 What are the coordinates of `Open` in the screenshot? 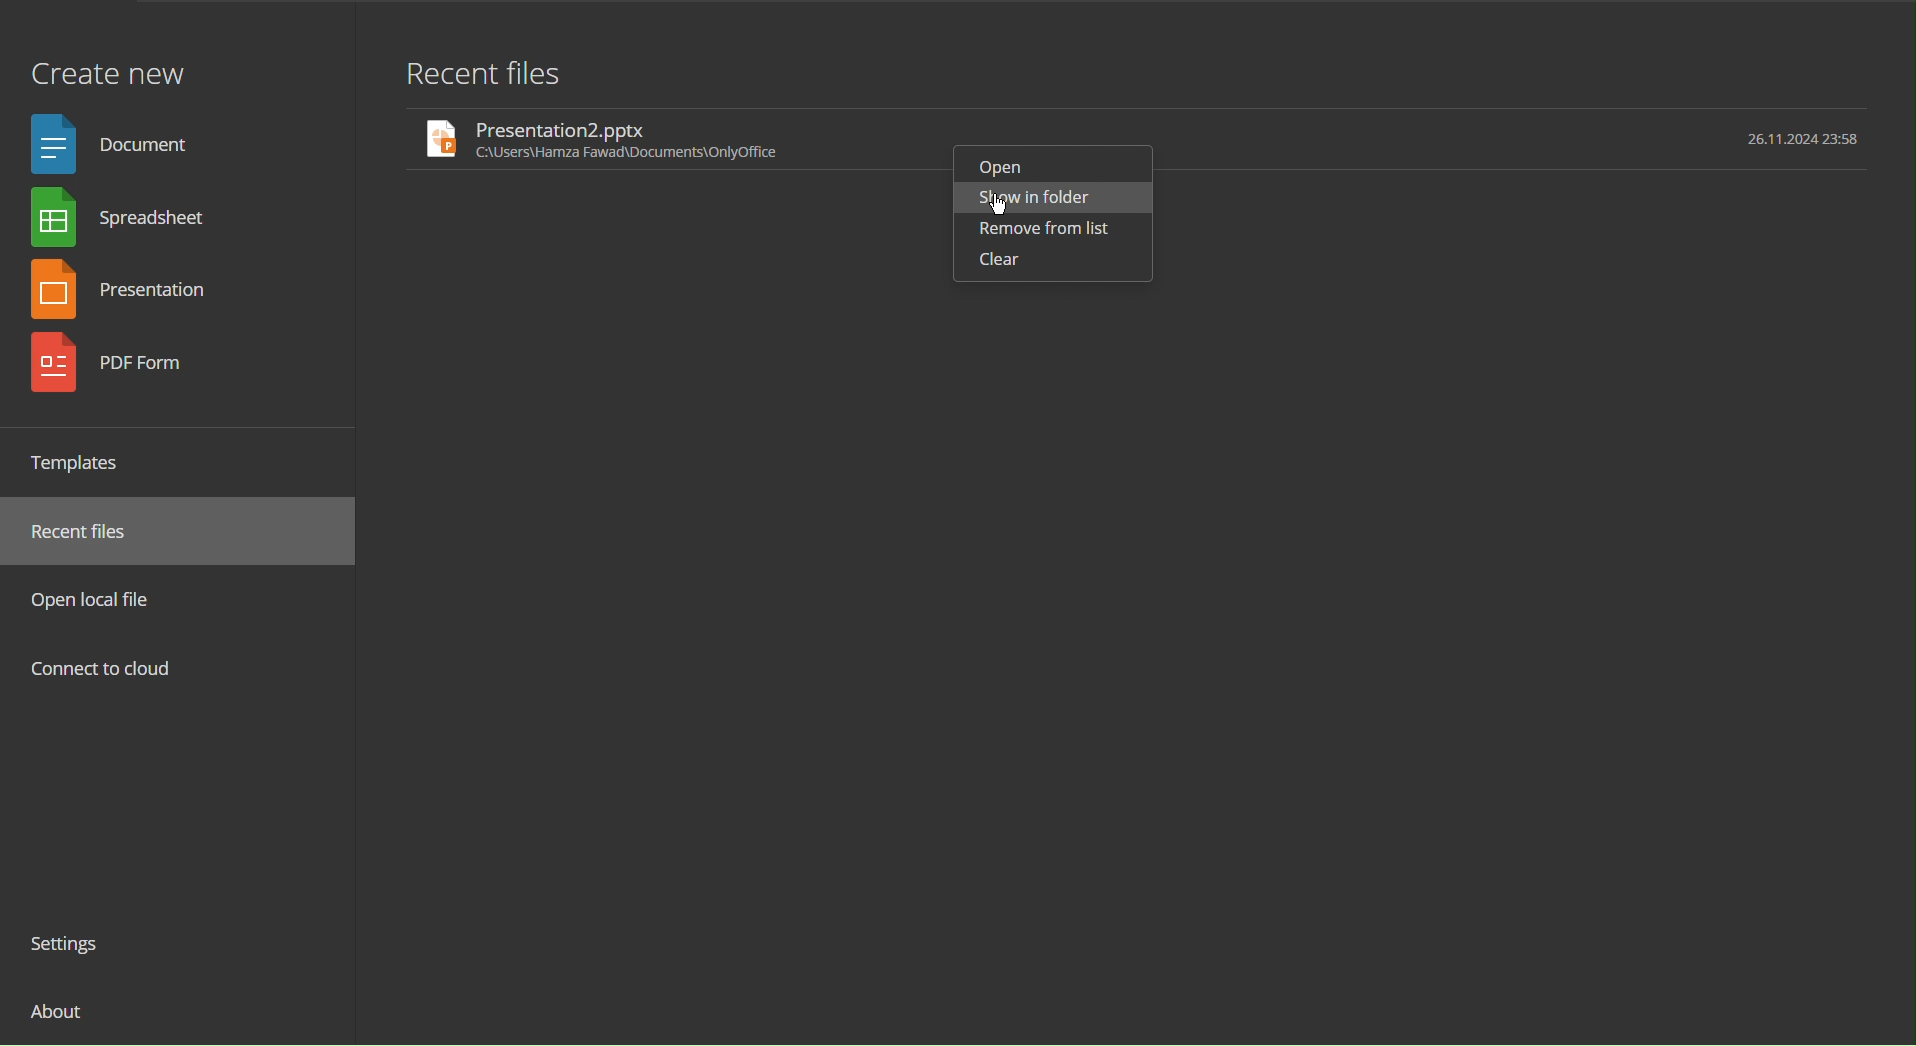 It's located at (1008, 163).